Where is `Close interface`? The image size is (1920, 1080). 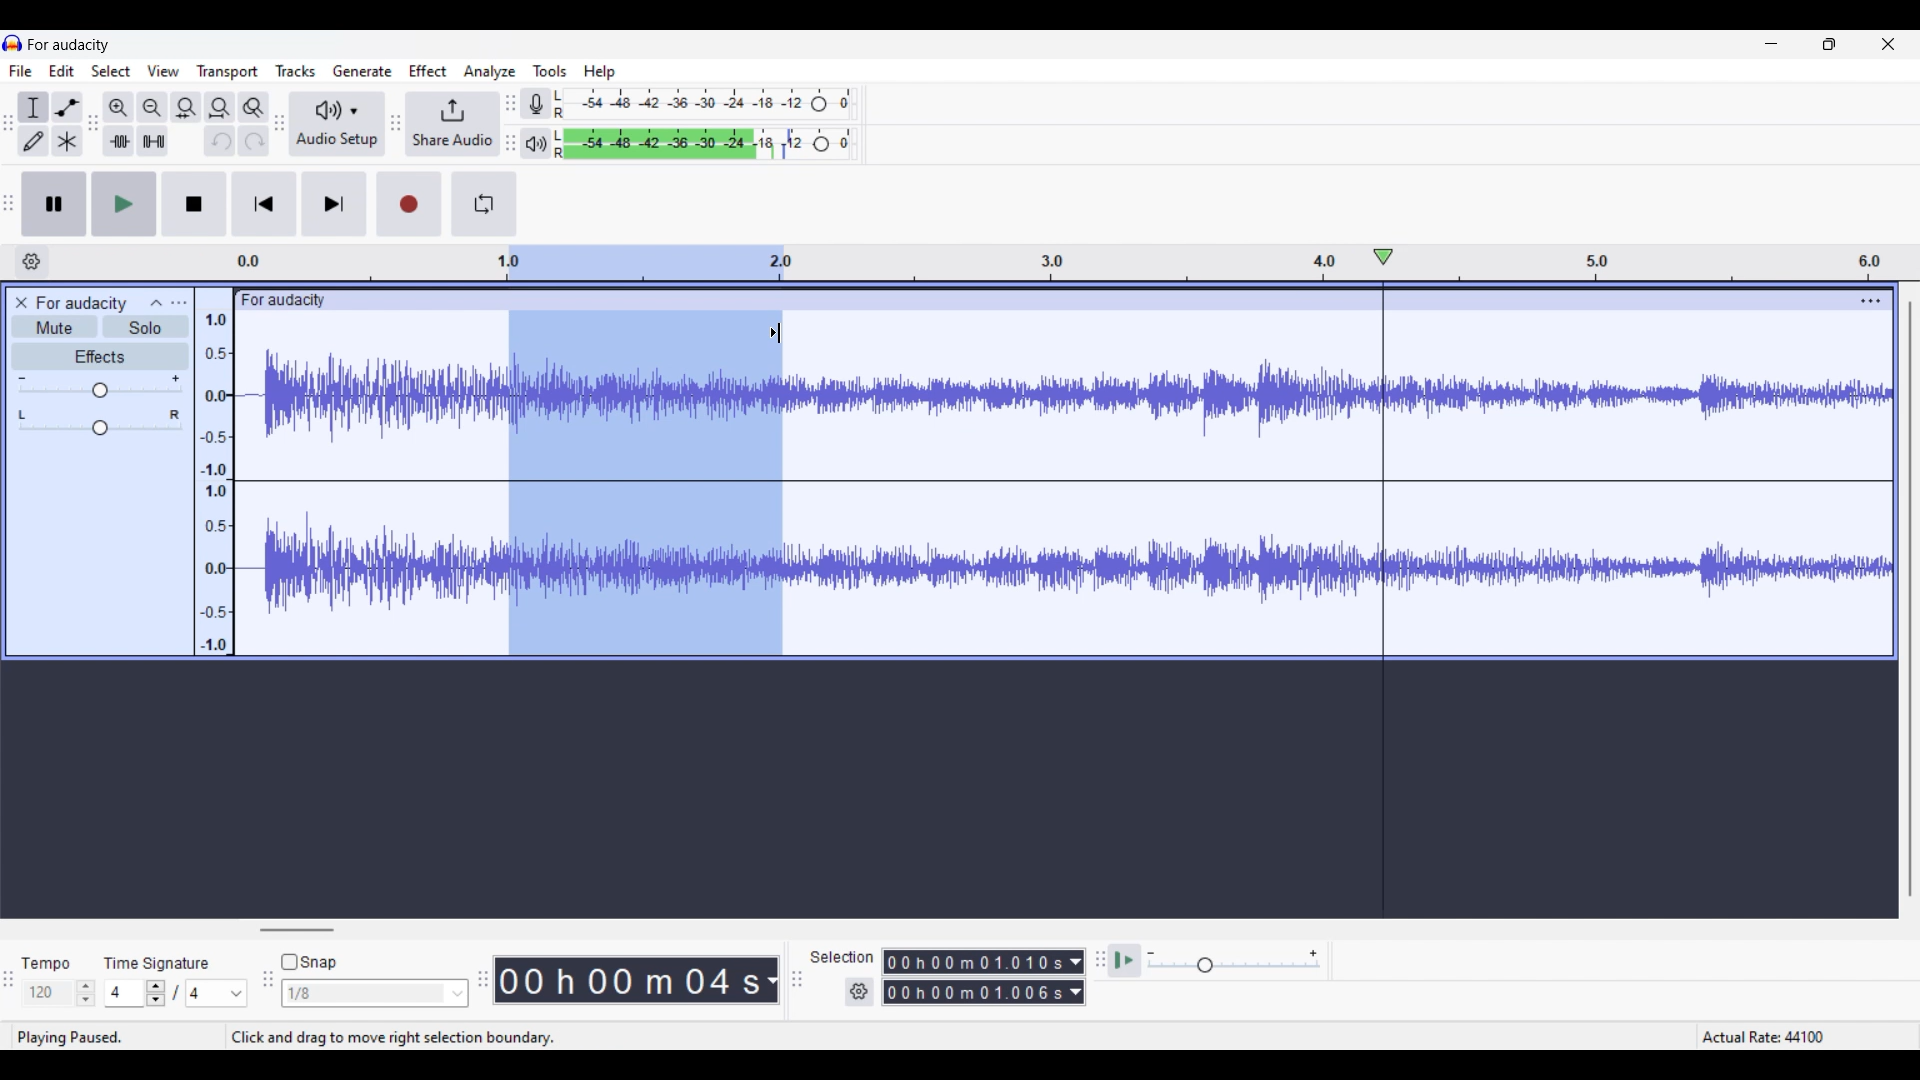
Close interface is located at coordinates (1888, 44).